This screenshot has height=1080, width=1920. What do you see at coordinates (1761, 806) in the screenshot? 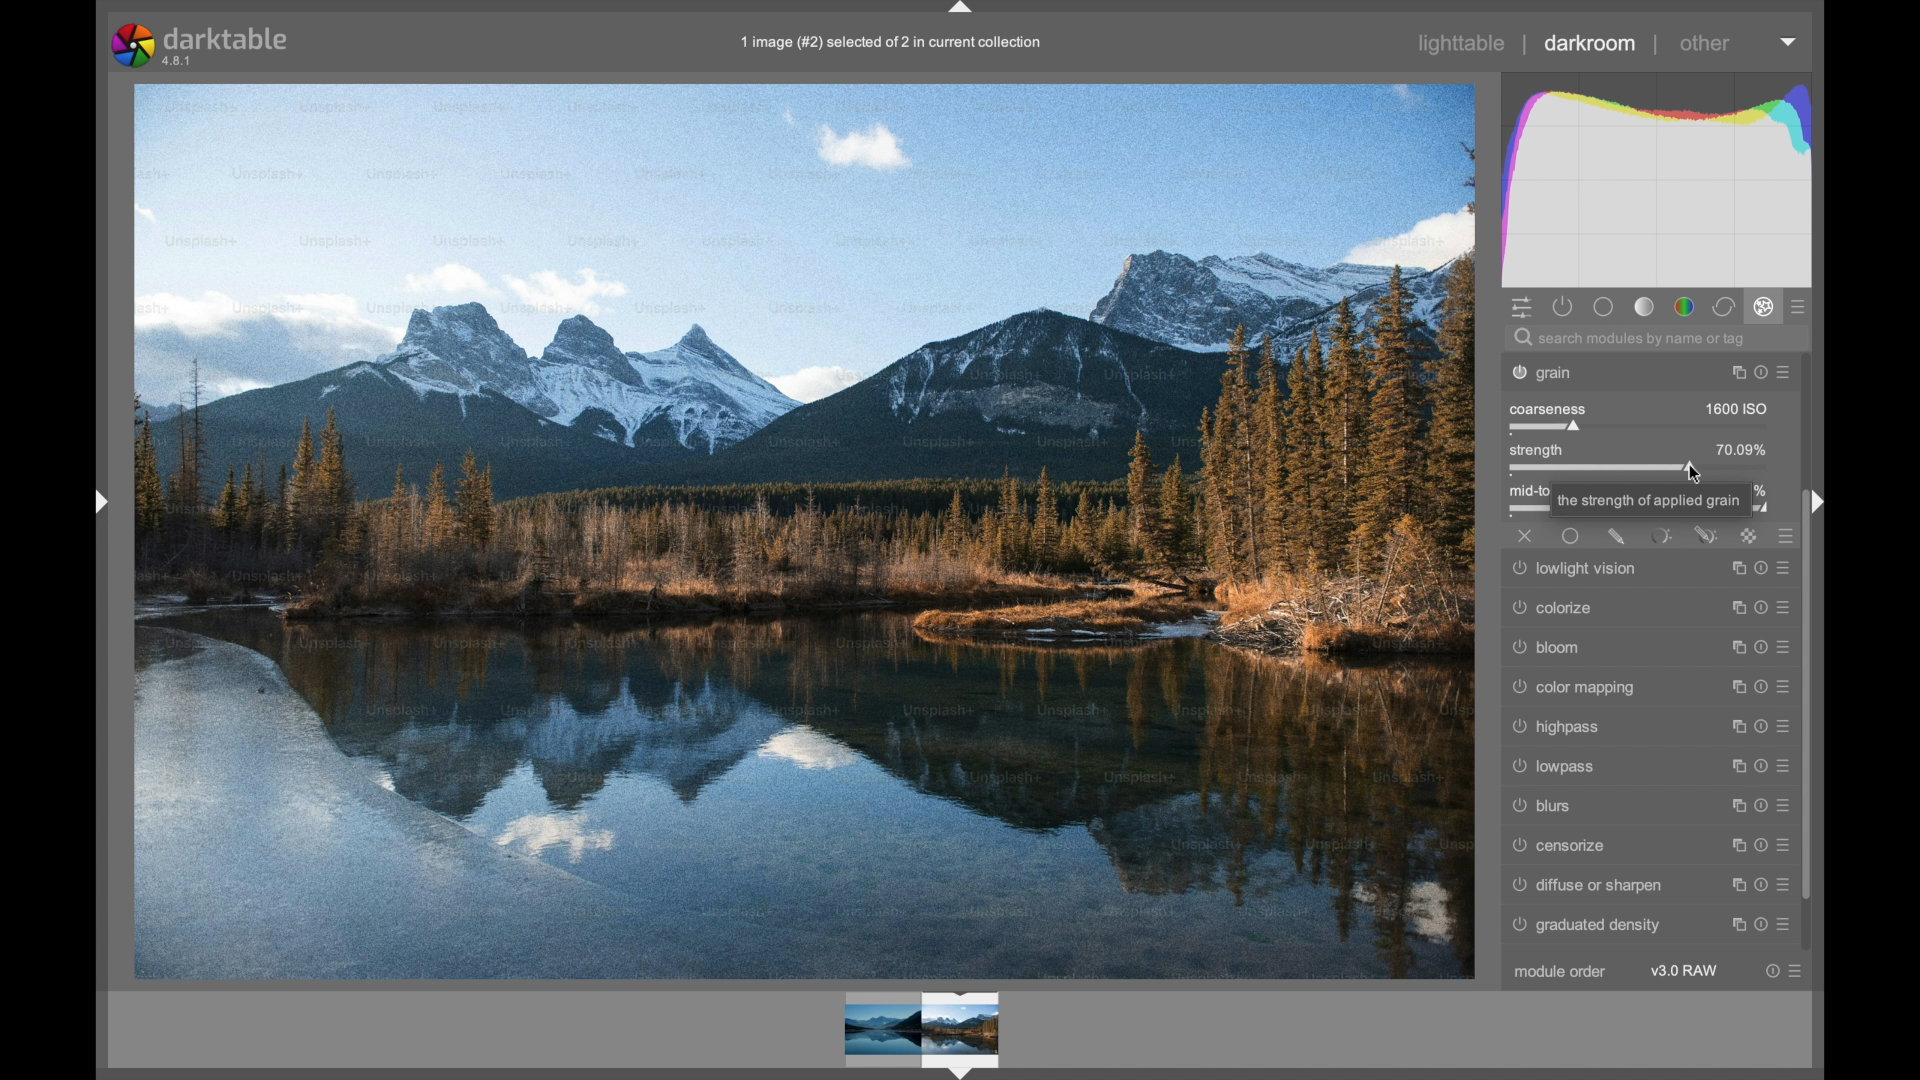
I see `reset parameters` at bounding box center [1761, 806].